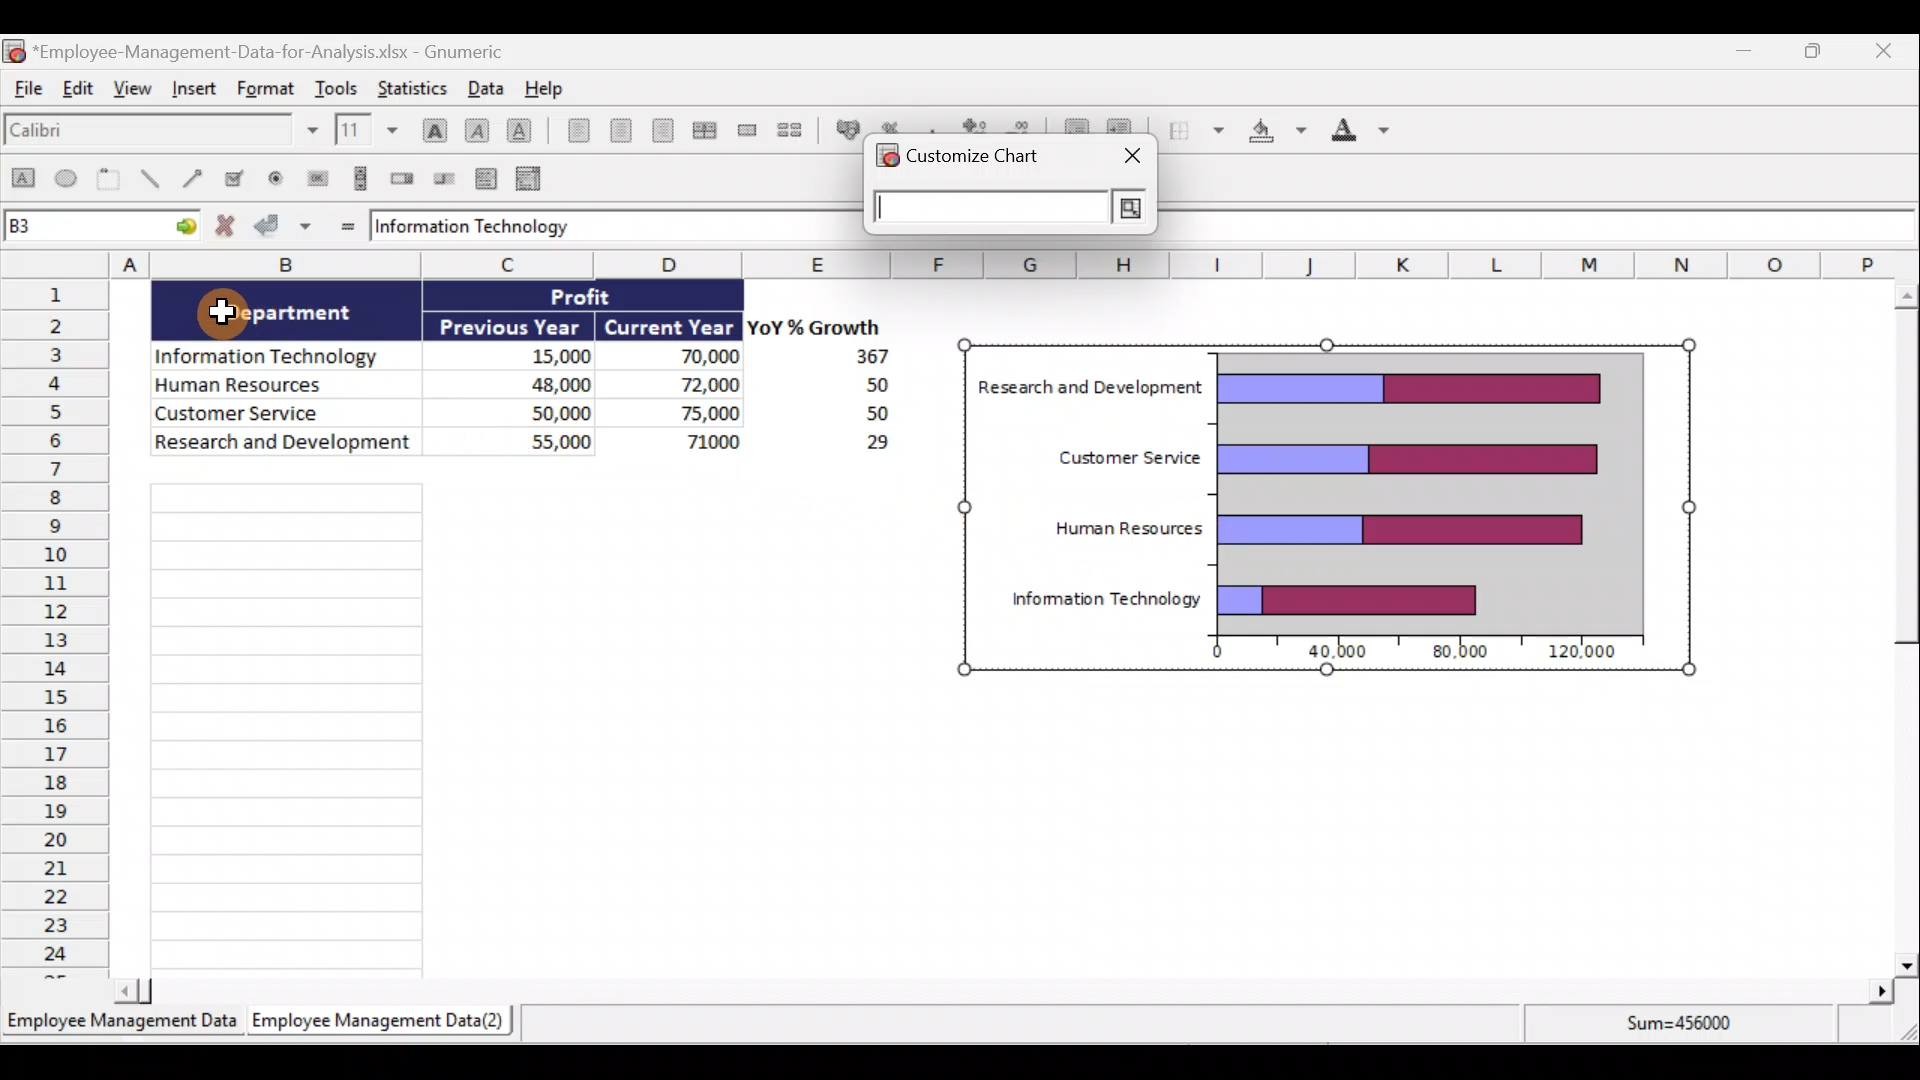  I want to click on Create an arrow object, so click(193, 176).